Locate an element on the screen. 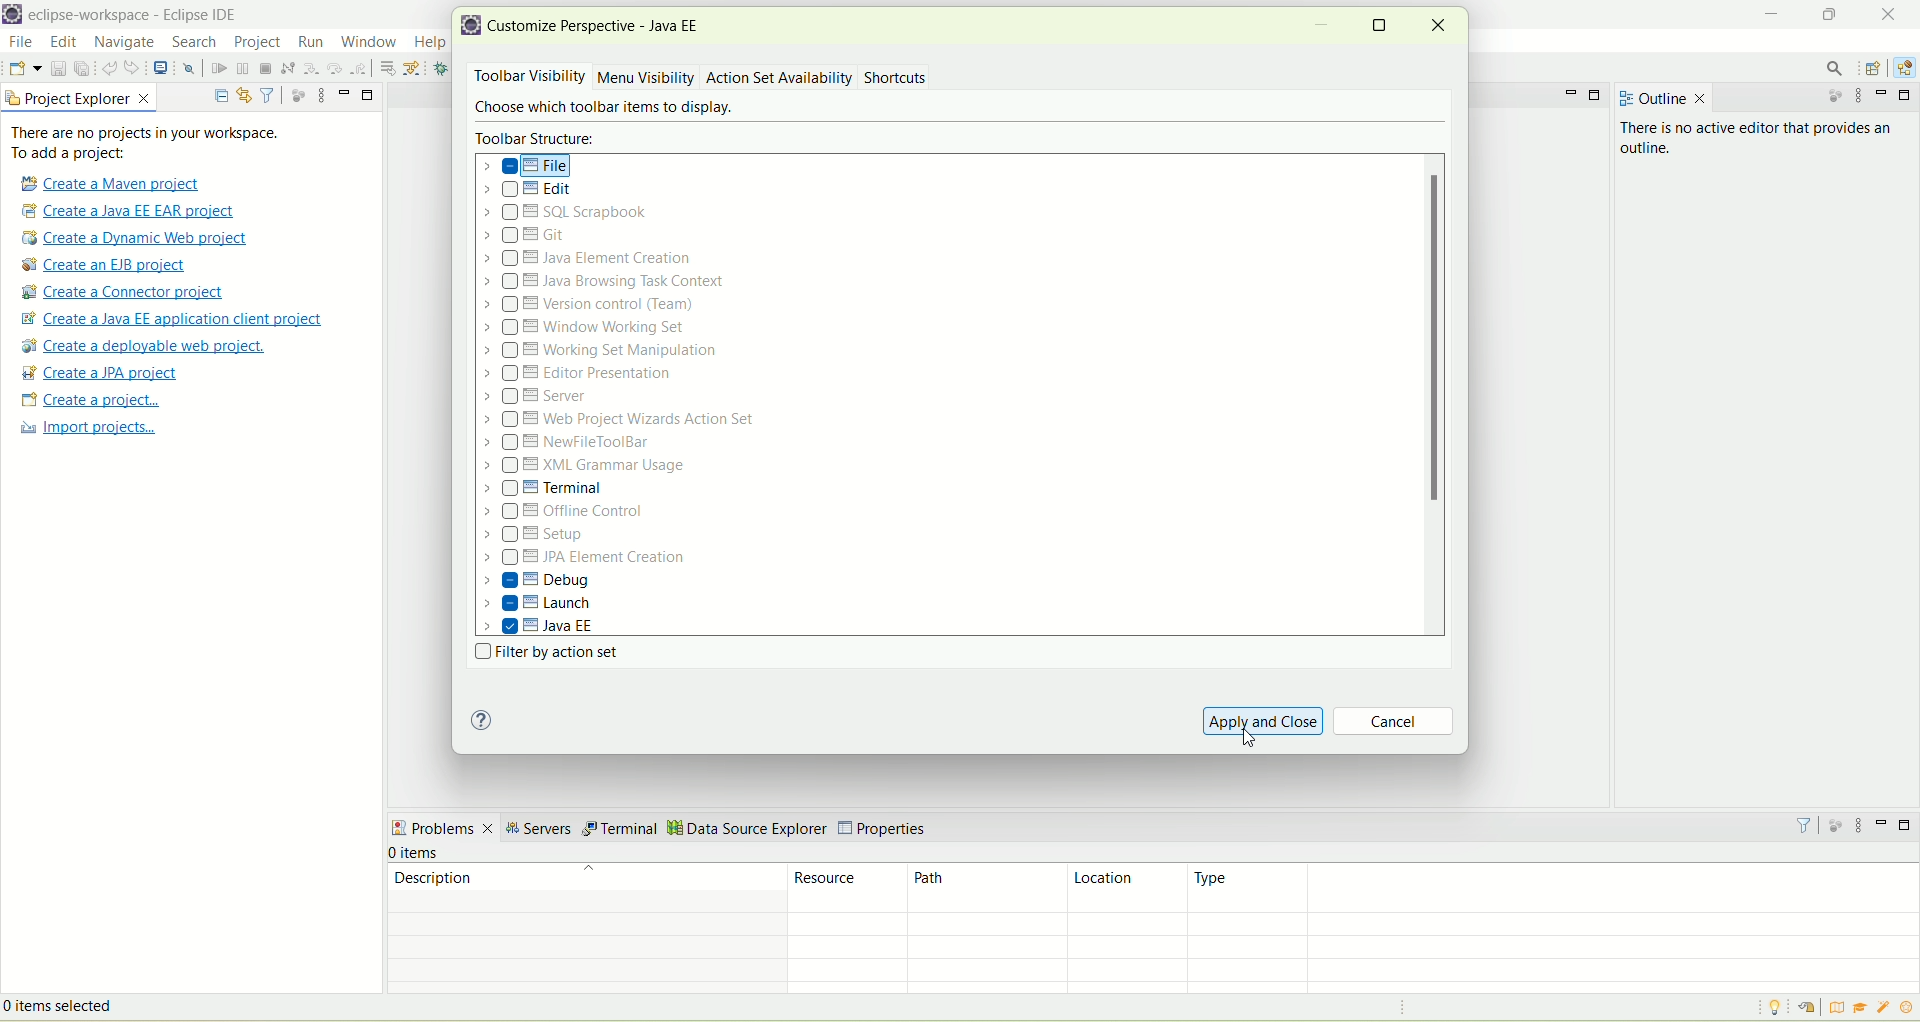 This screenshot has width=1920, height=1022. open a terminal is located at coordinates (160, 68).